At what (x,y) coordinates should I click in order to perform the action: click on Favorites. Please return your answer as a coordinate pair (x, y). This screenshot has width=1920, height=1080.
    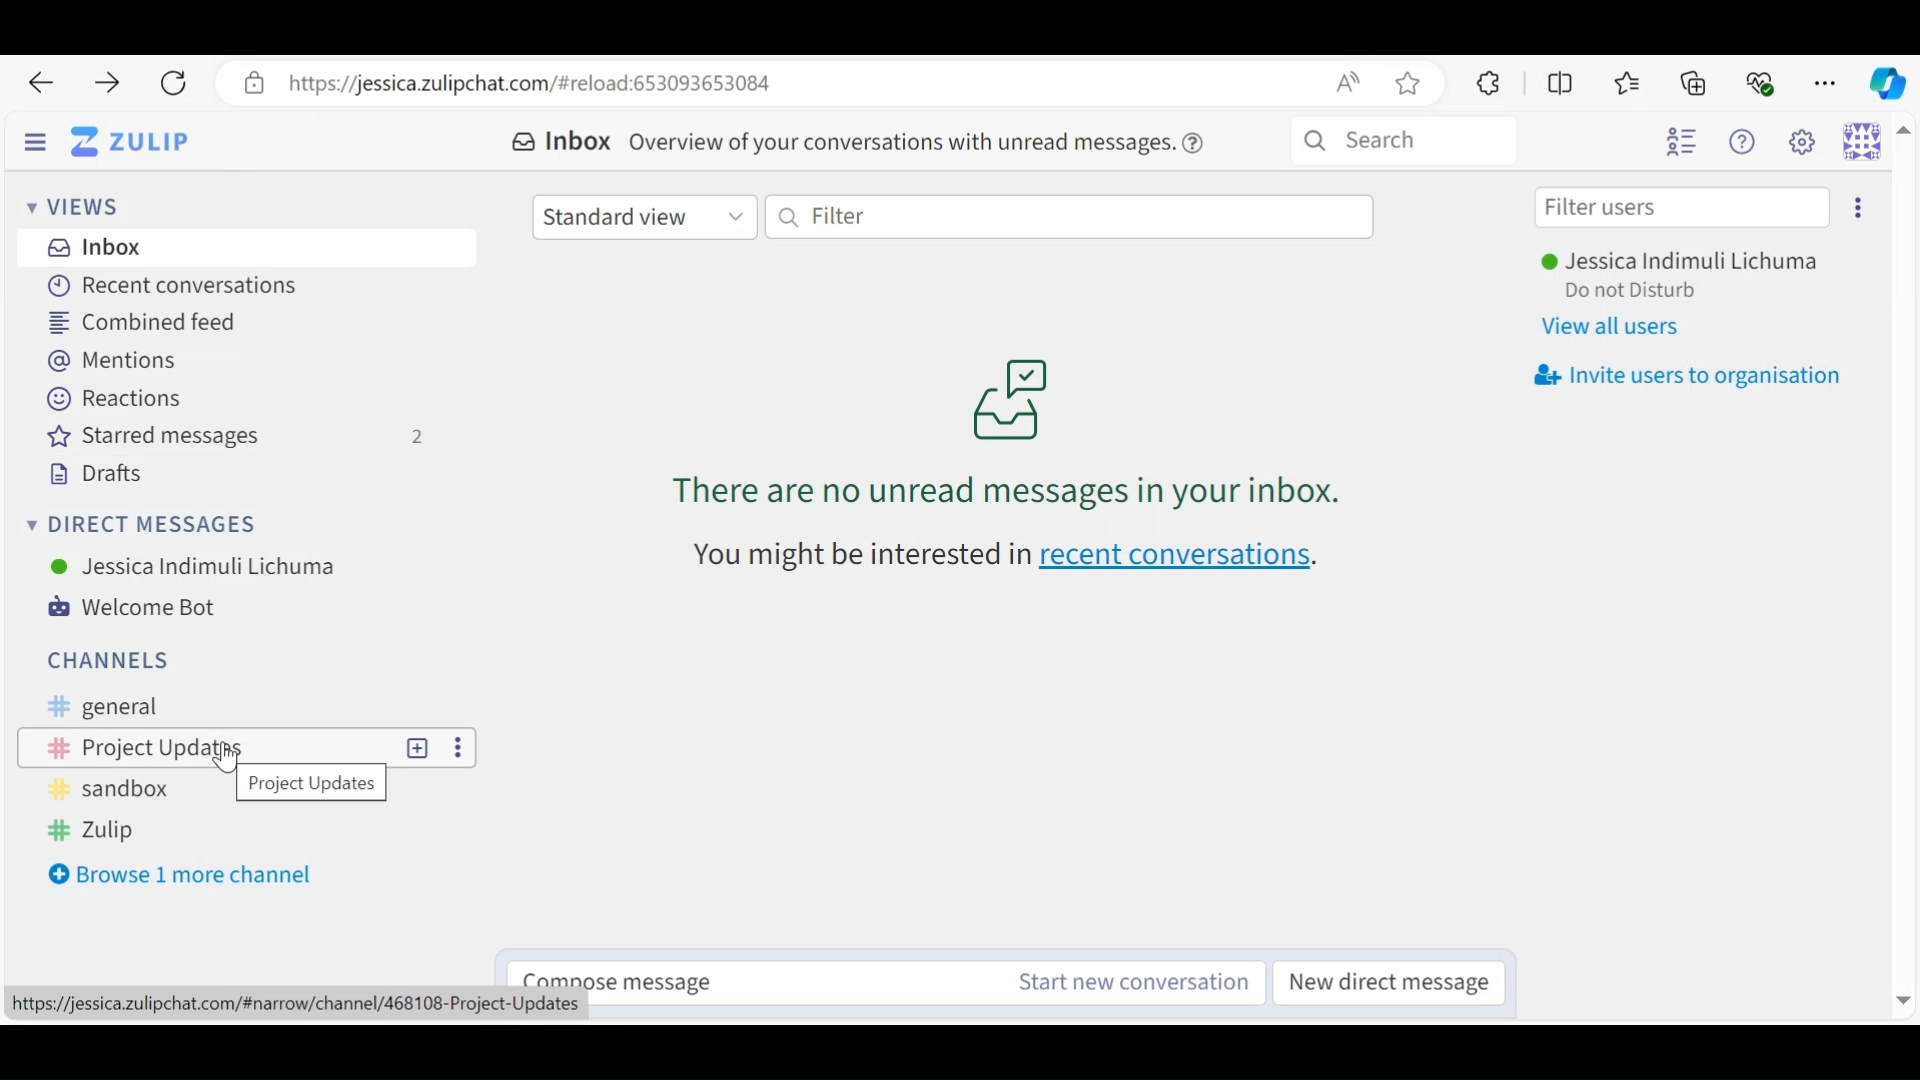
    Looking at the image, I should click on (1628, 83).